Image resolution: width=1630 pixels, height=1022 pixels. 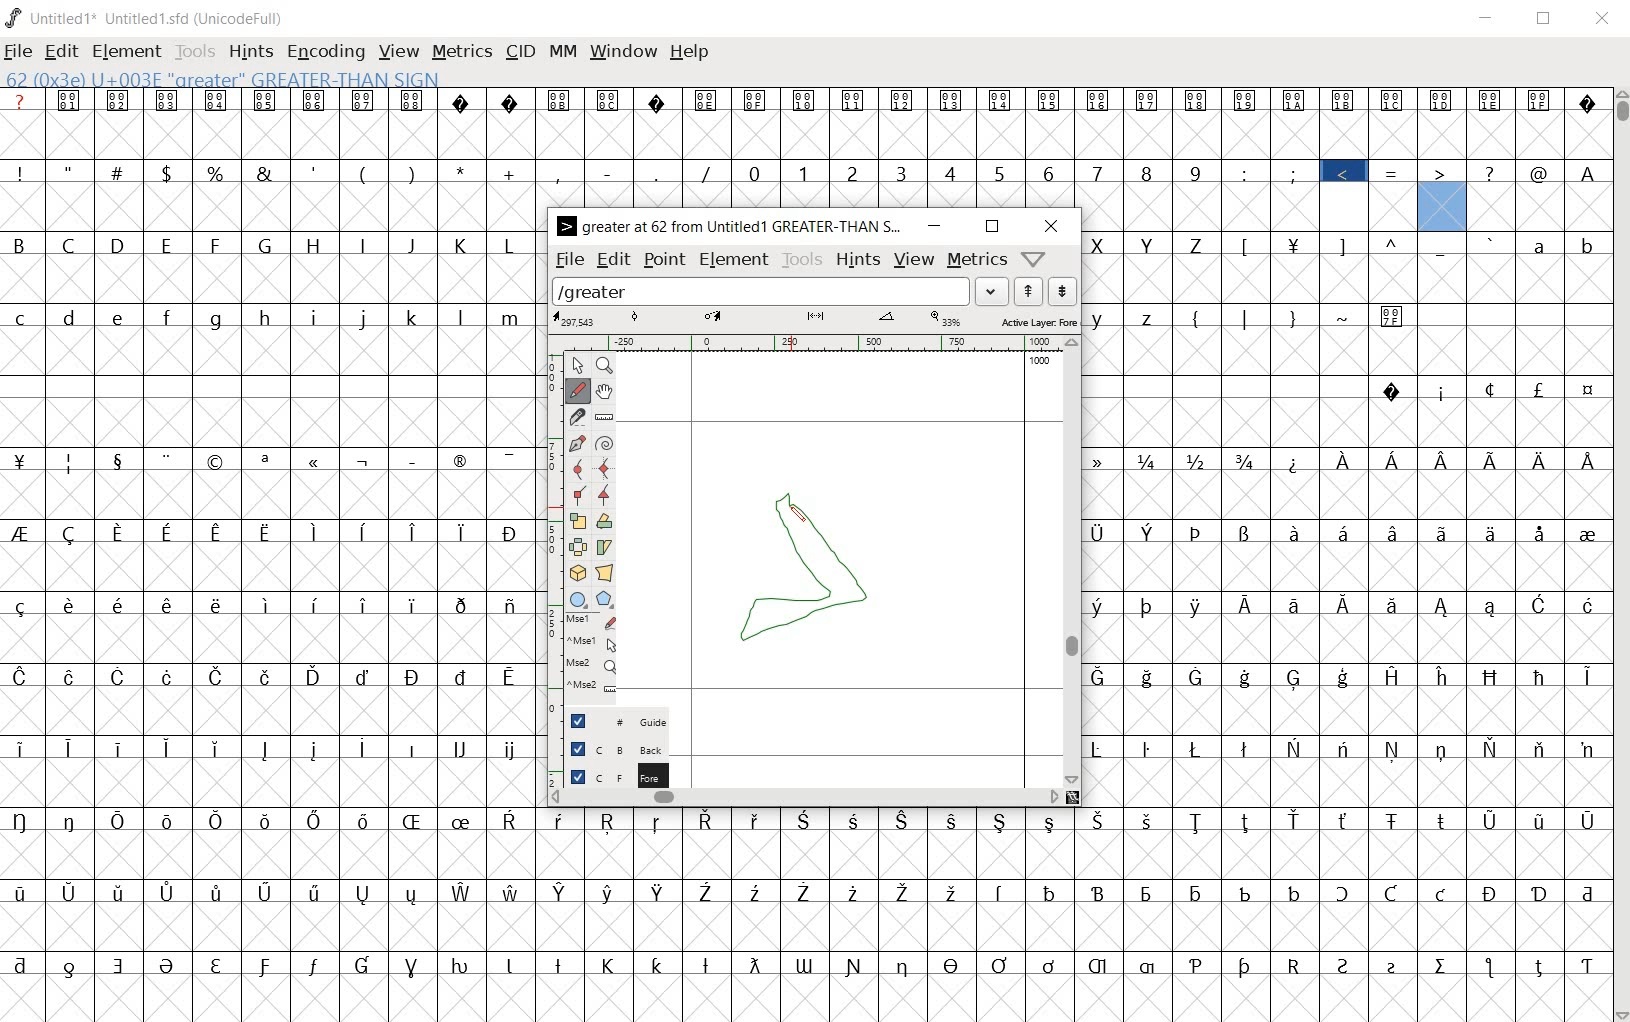 I want to click on element, so click(x=128, y=52).